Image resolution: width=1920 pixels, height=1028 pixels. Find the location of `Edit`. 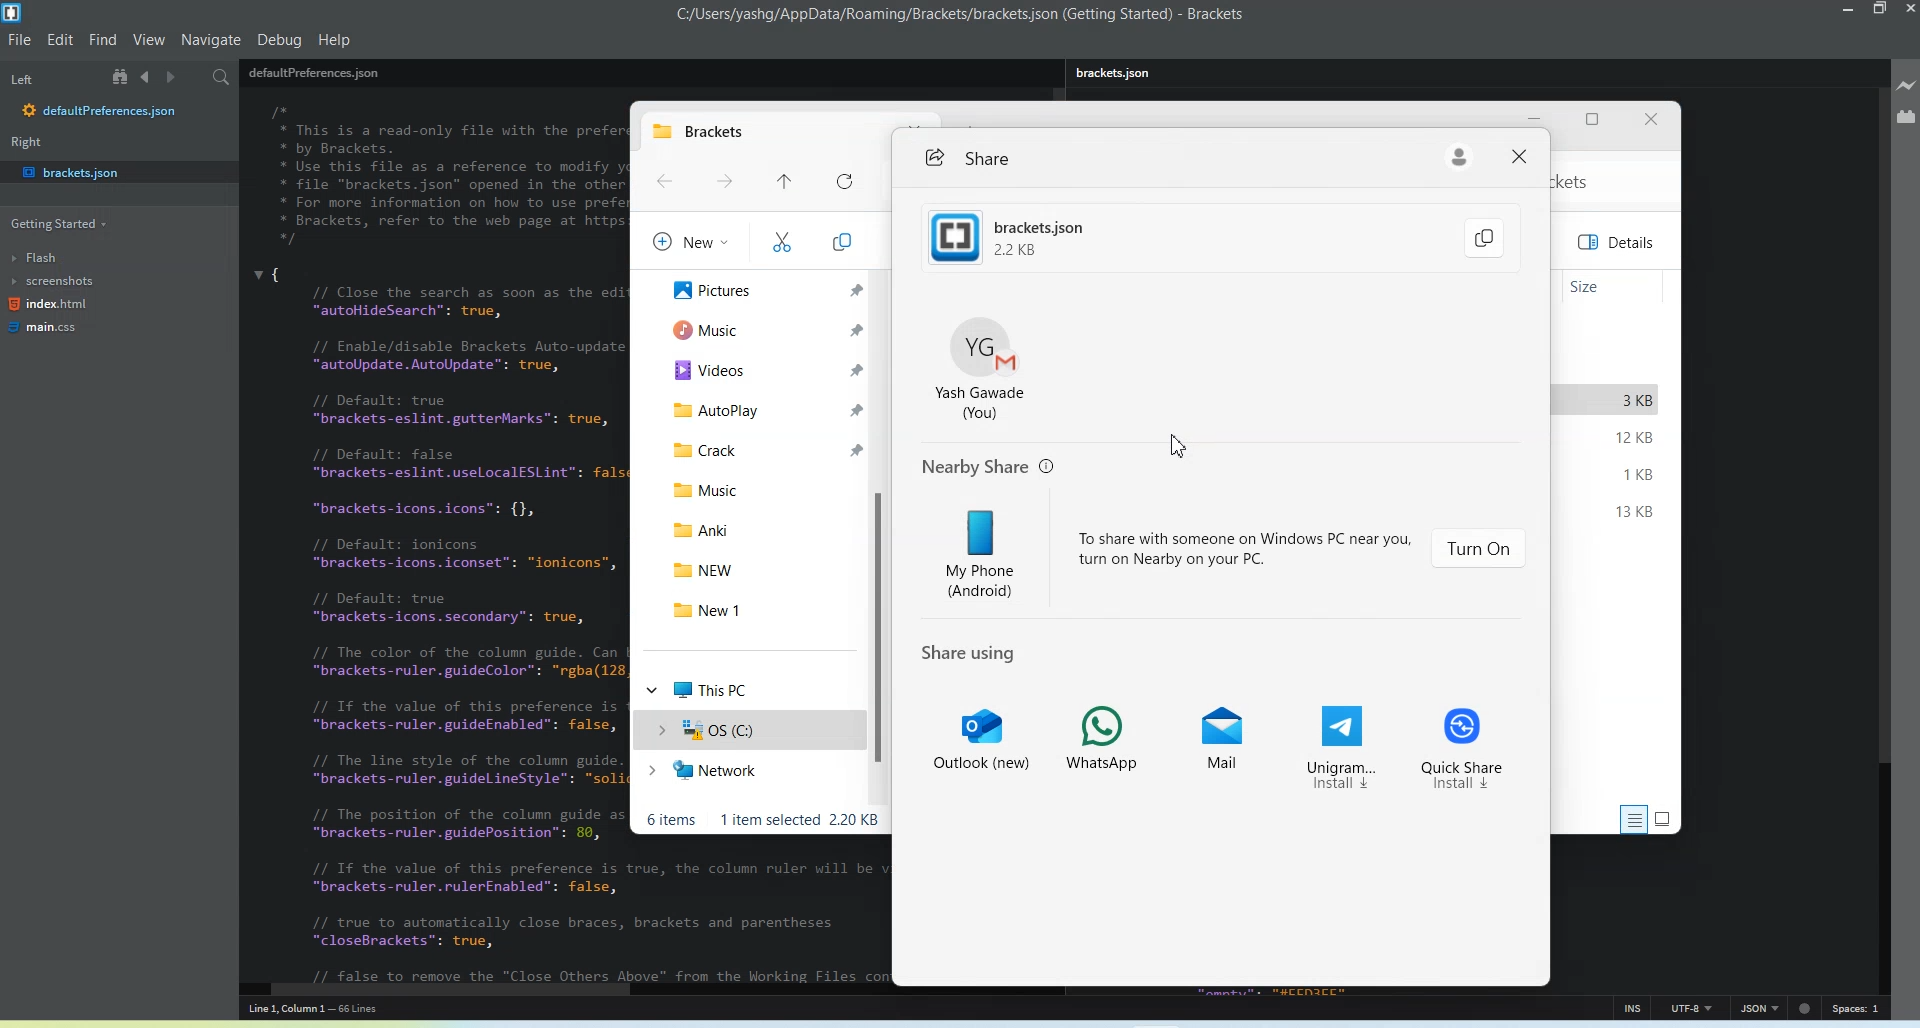

Edit is located at coordinates (62, 38).